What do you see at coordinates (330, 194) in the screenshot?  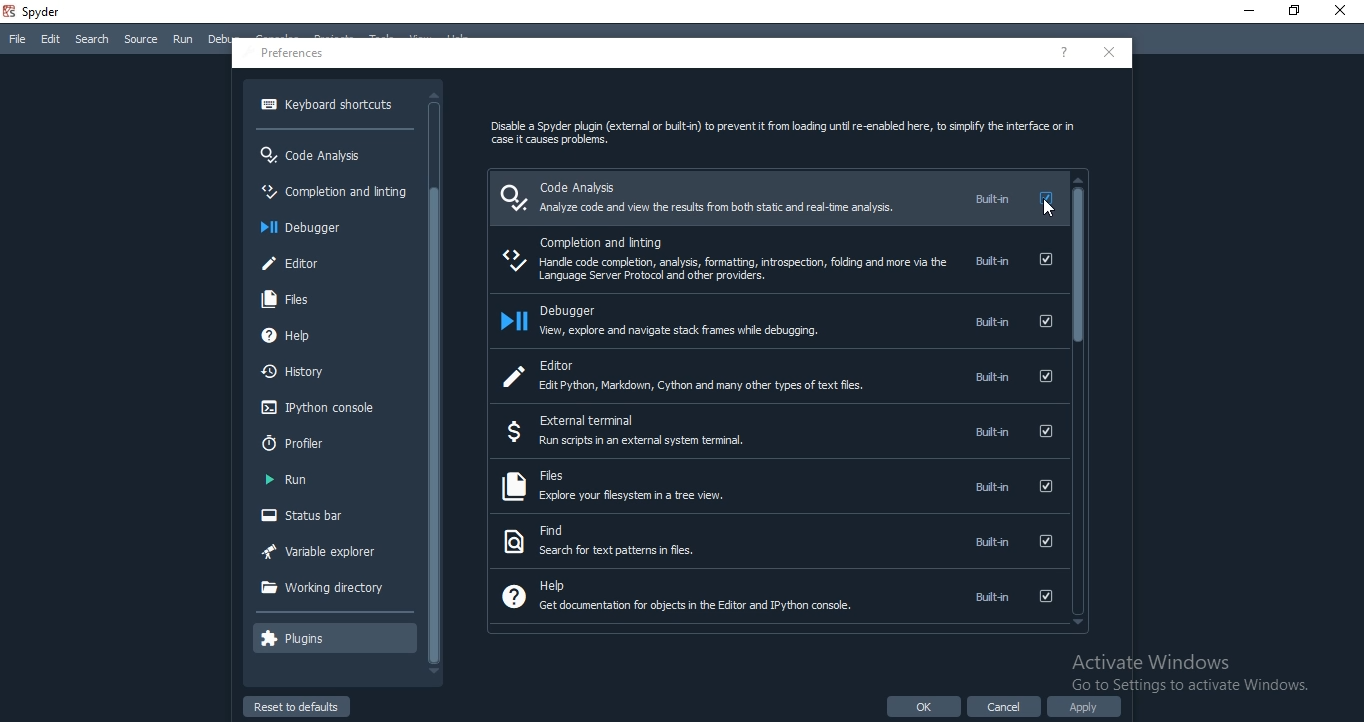 I see `completion and inting` at bounding box center [330, 194].